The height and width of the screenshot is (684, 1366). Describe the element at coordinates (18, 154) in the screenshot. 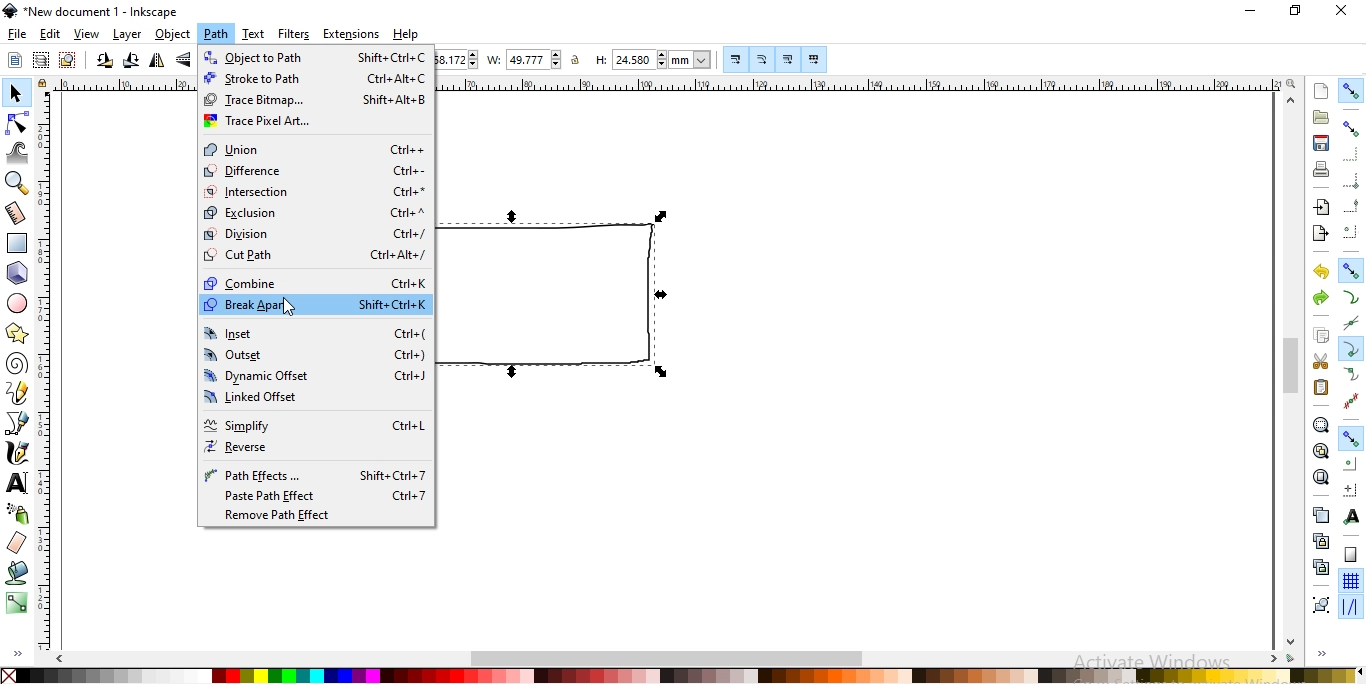

I see `tweak objects by sculpting or painting` at that location.